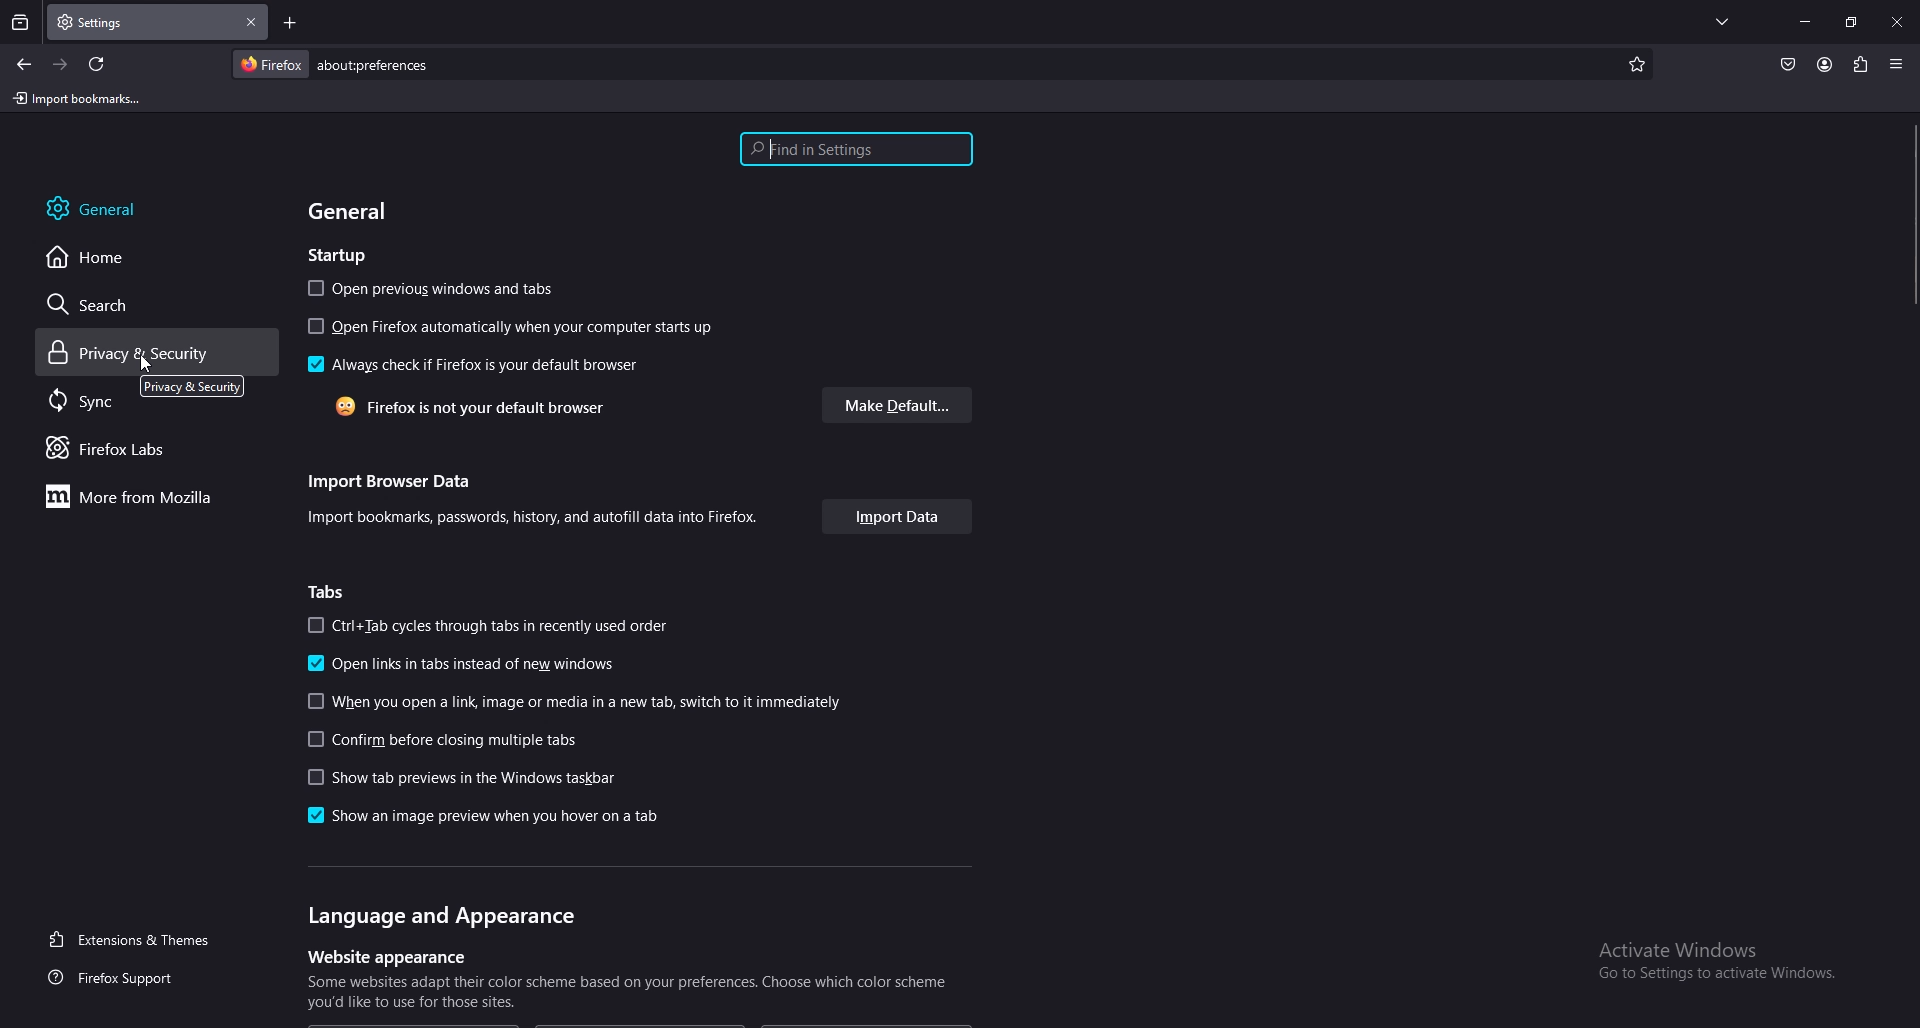  What do you see at coordinates (1824, 64) in the screenshot?
I see `account` at bounding box center [1824, 64].